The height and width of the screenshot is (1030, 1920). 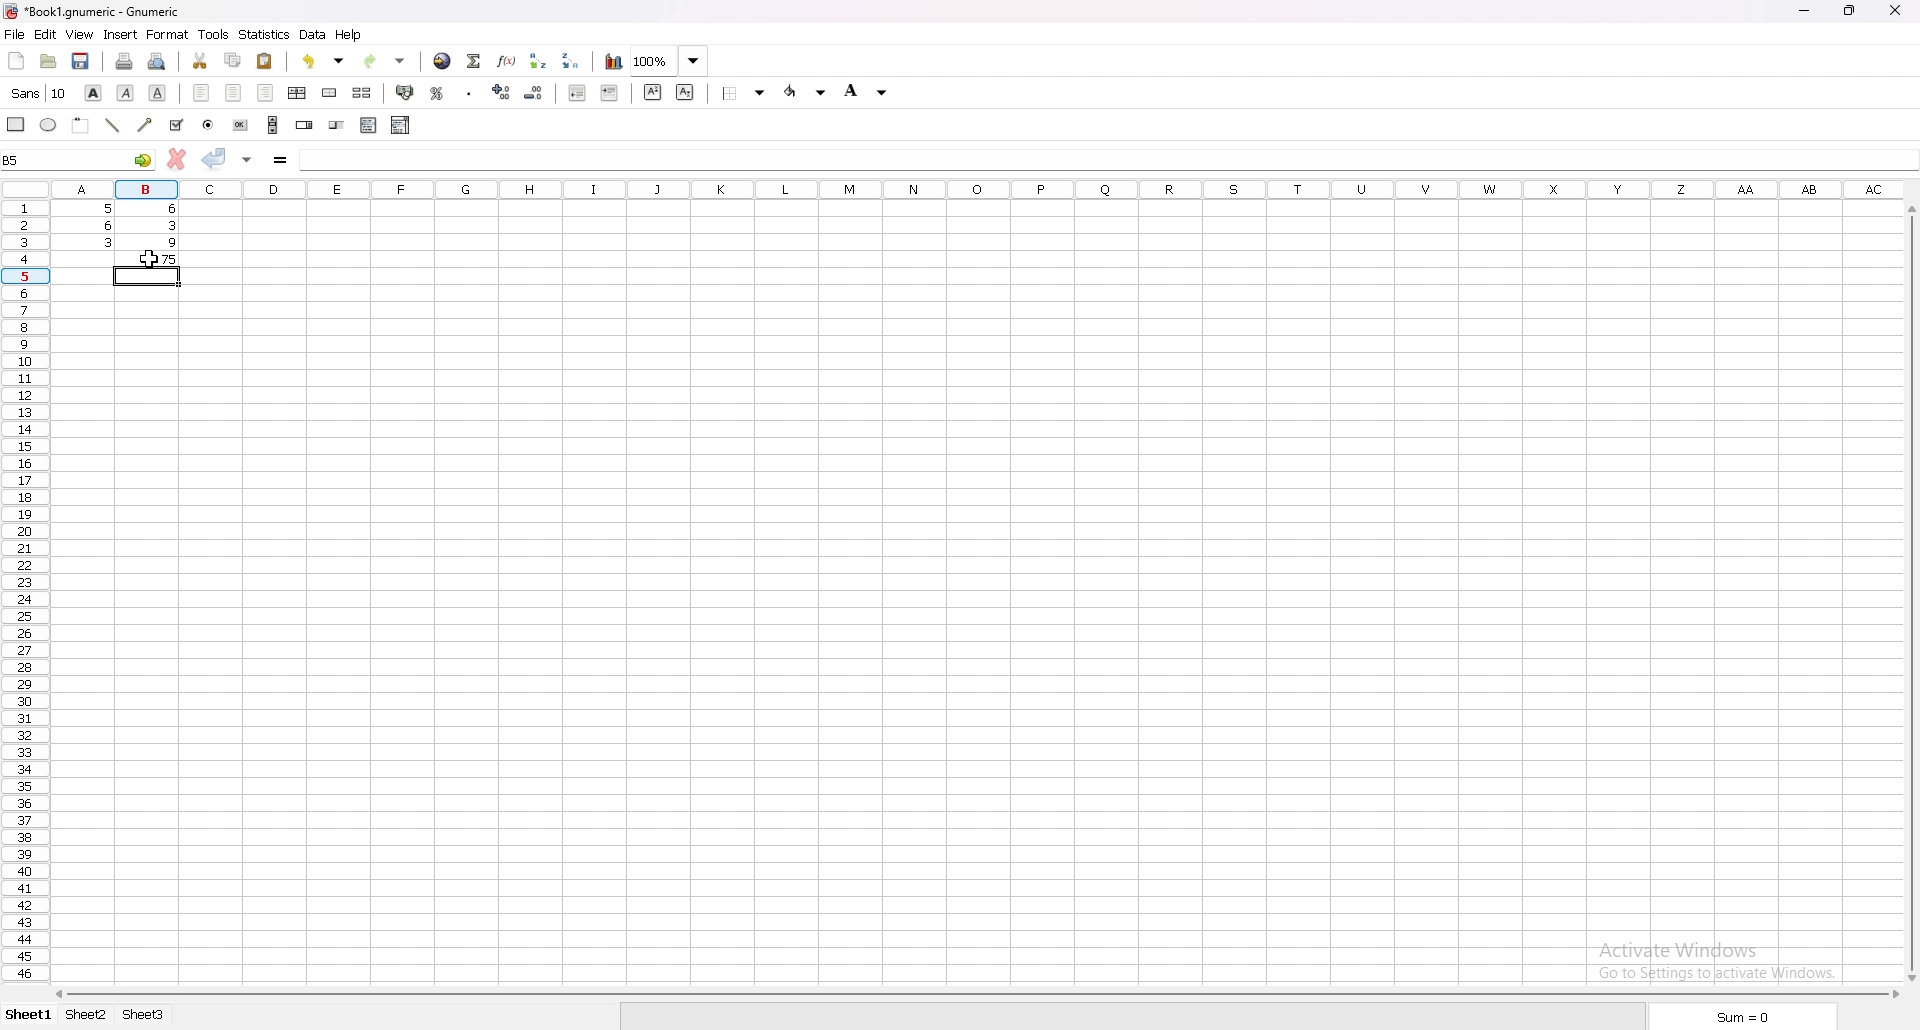 What do you see at coordinates (79, 159) in the screenshot?
I see `selected cell` at bounding box center [79, 159].